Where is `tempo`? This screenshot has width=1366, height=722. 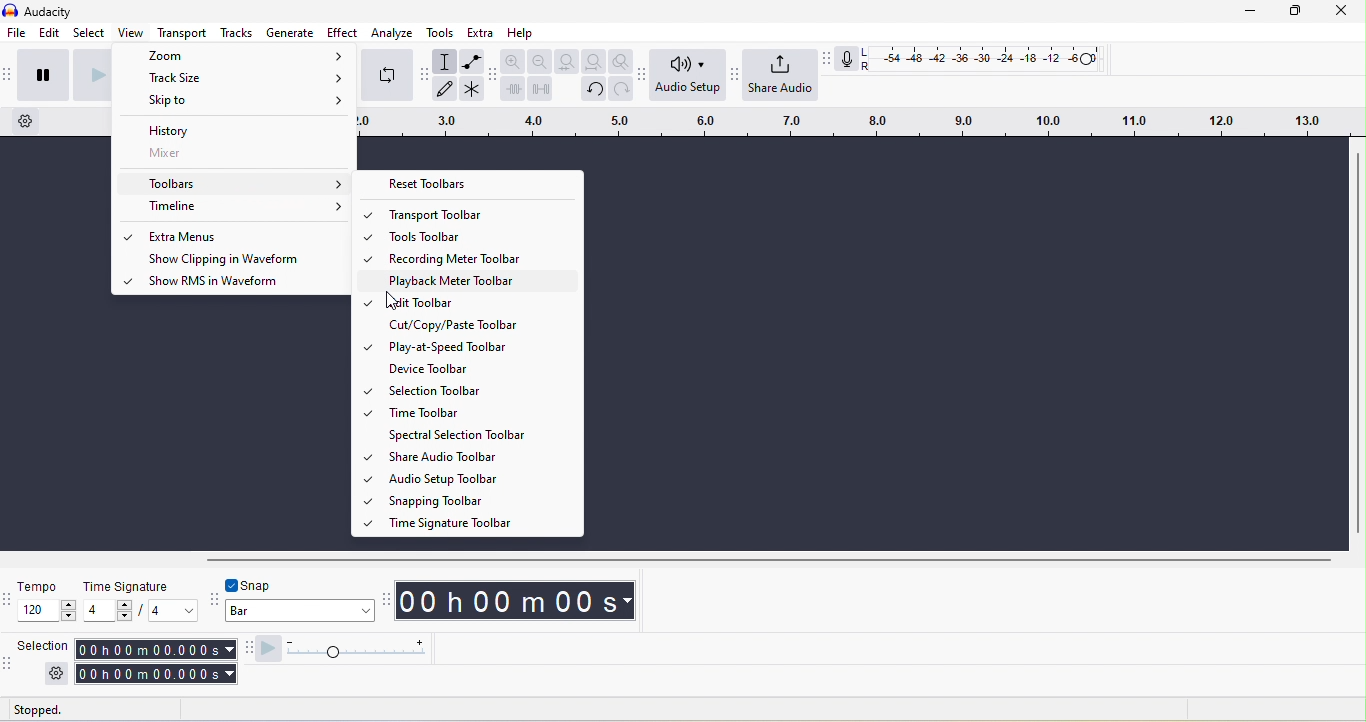
tempo is located at coordinates (40, 586).